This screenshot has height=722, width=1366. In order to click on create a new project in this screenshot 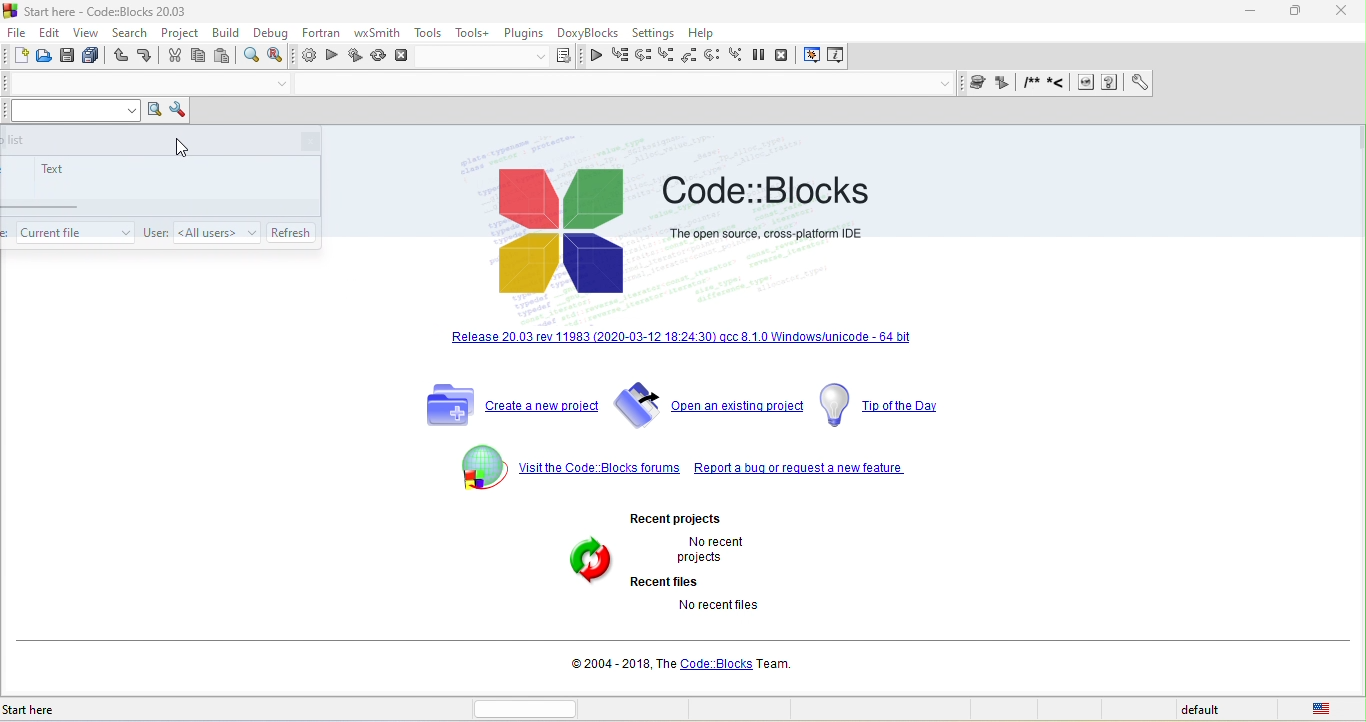, I will do `click(506, 405)`.